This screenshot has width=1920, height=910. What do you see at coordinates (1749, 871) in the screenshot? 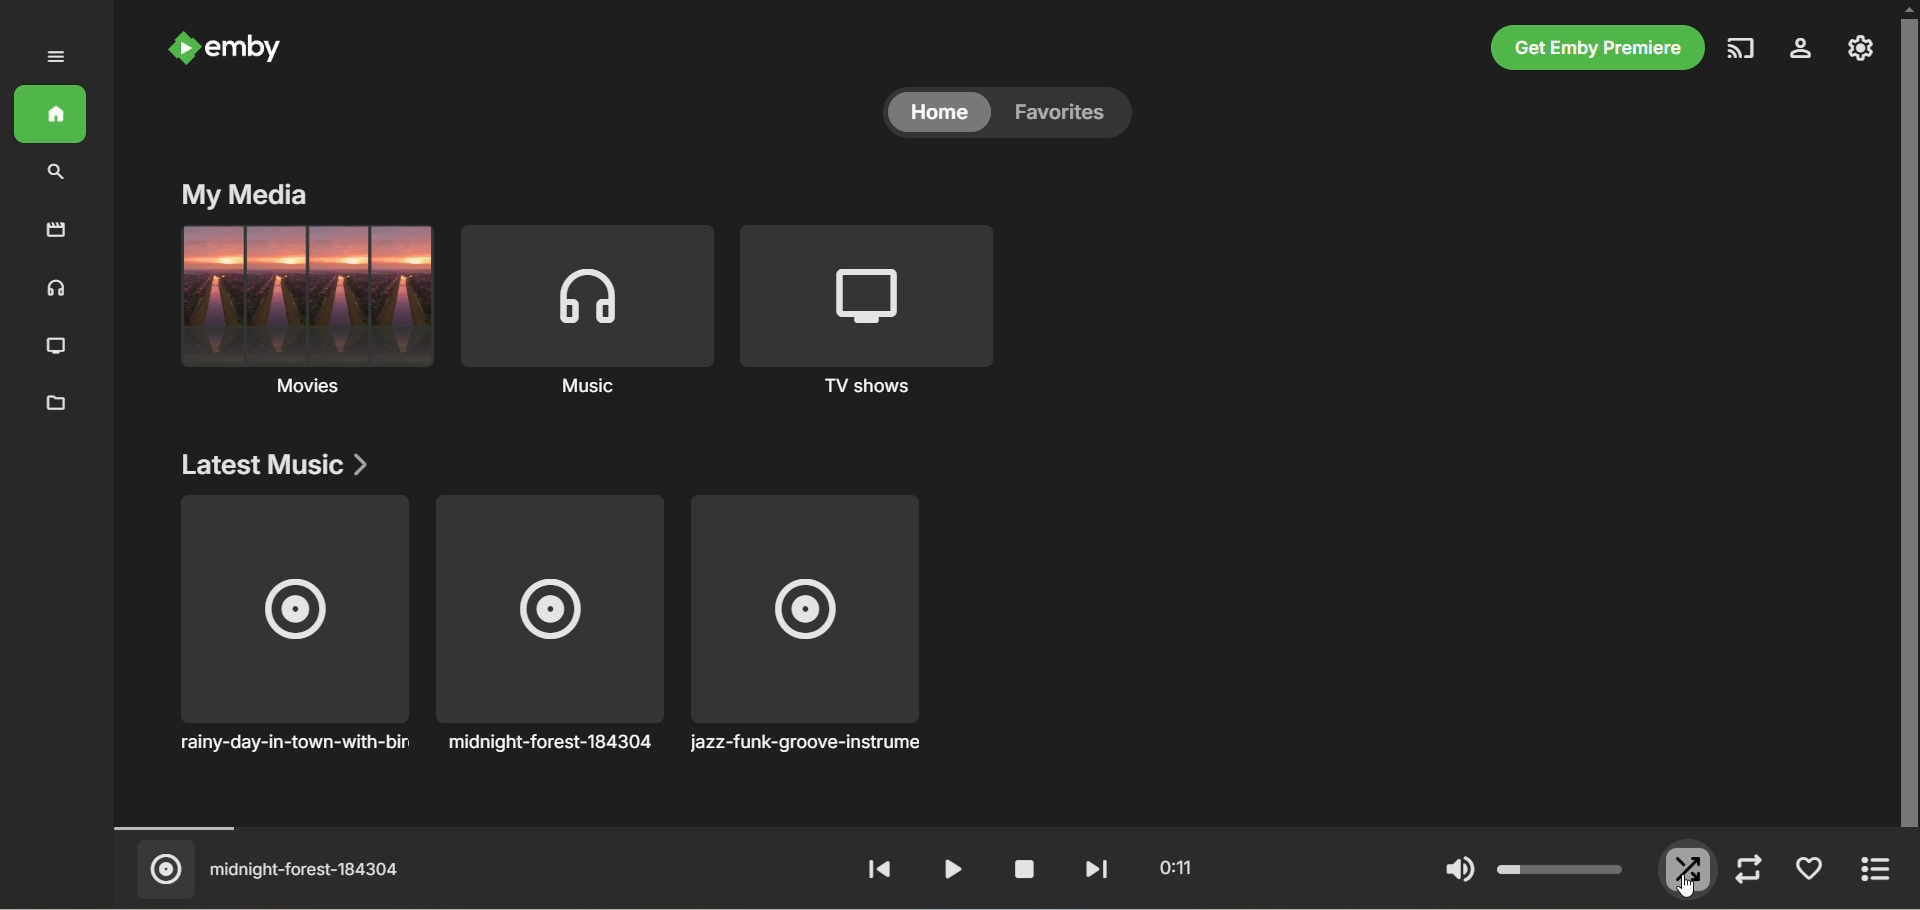
I see `repeat mode` at bounding box center [1749, 871].